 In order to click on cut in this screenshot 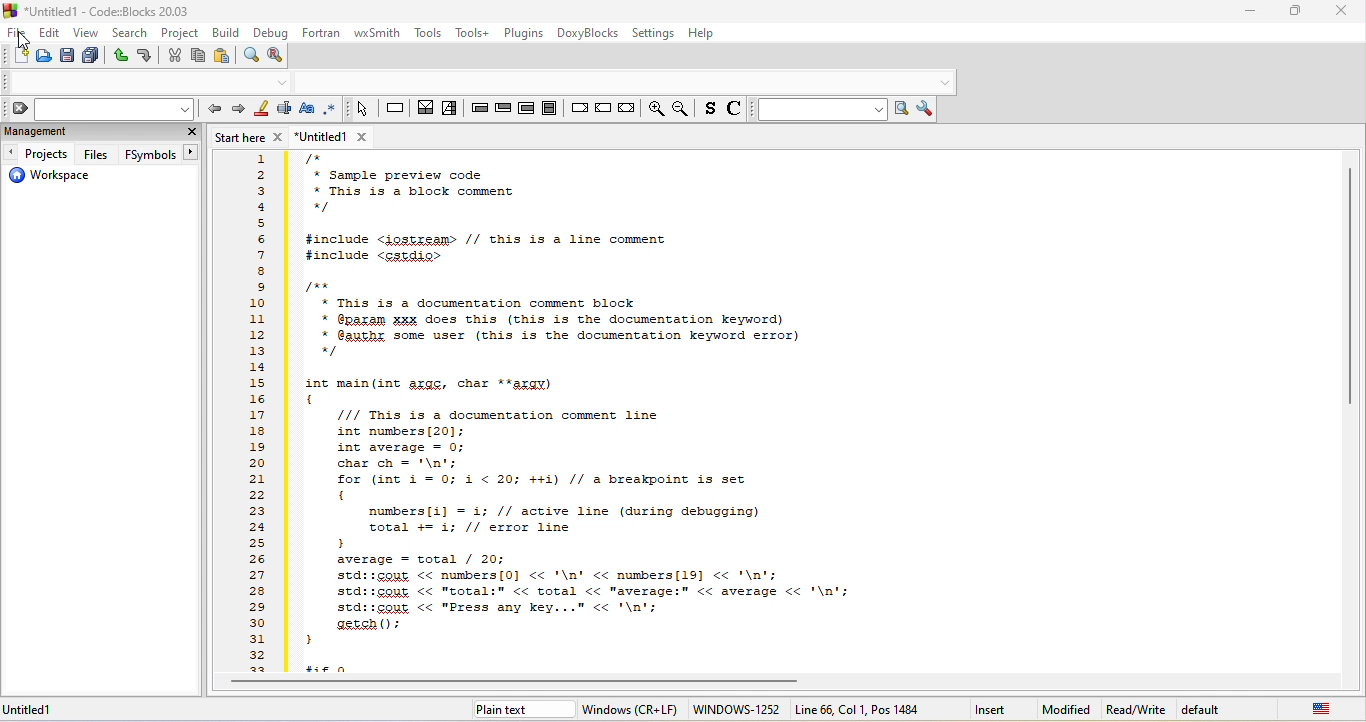, I will do `click(174, 56)`.